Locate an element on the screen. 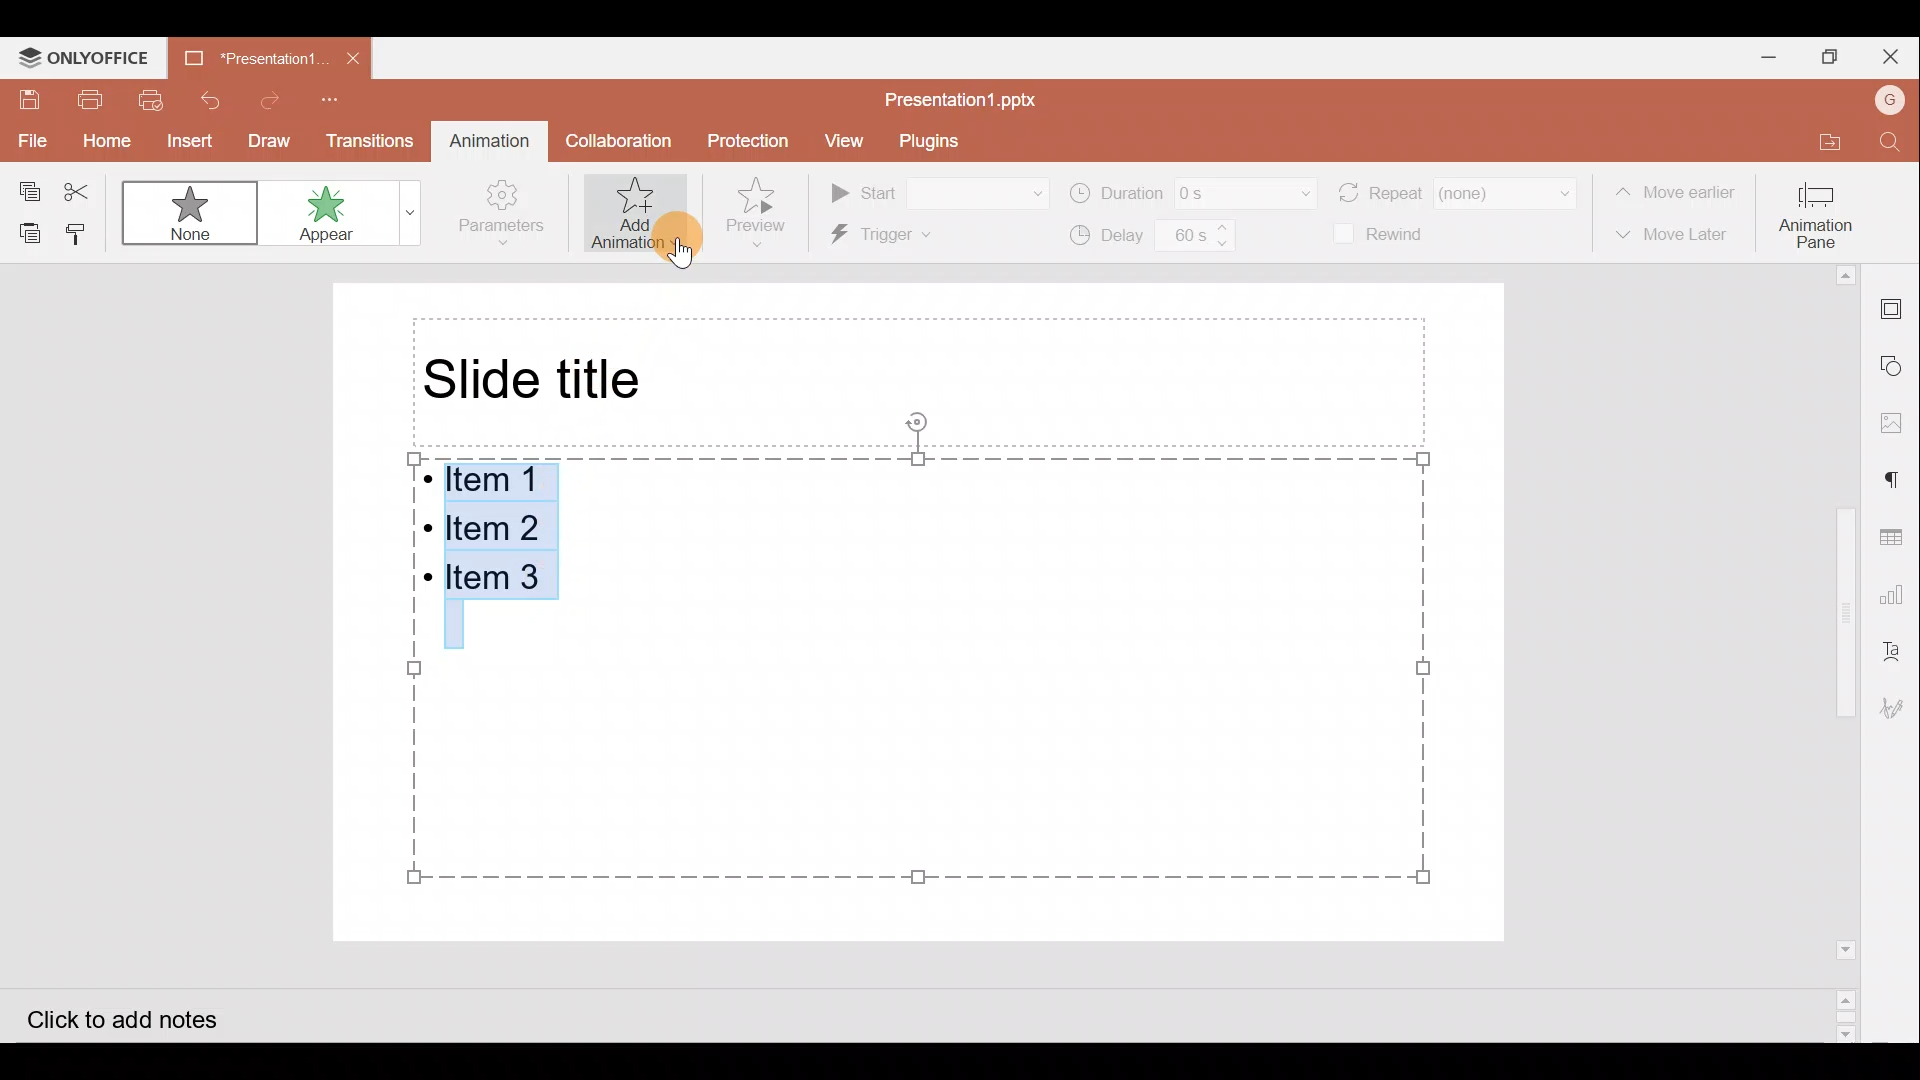  Quick print is located at coordinates (151, 97).